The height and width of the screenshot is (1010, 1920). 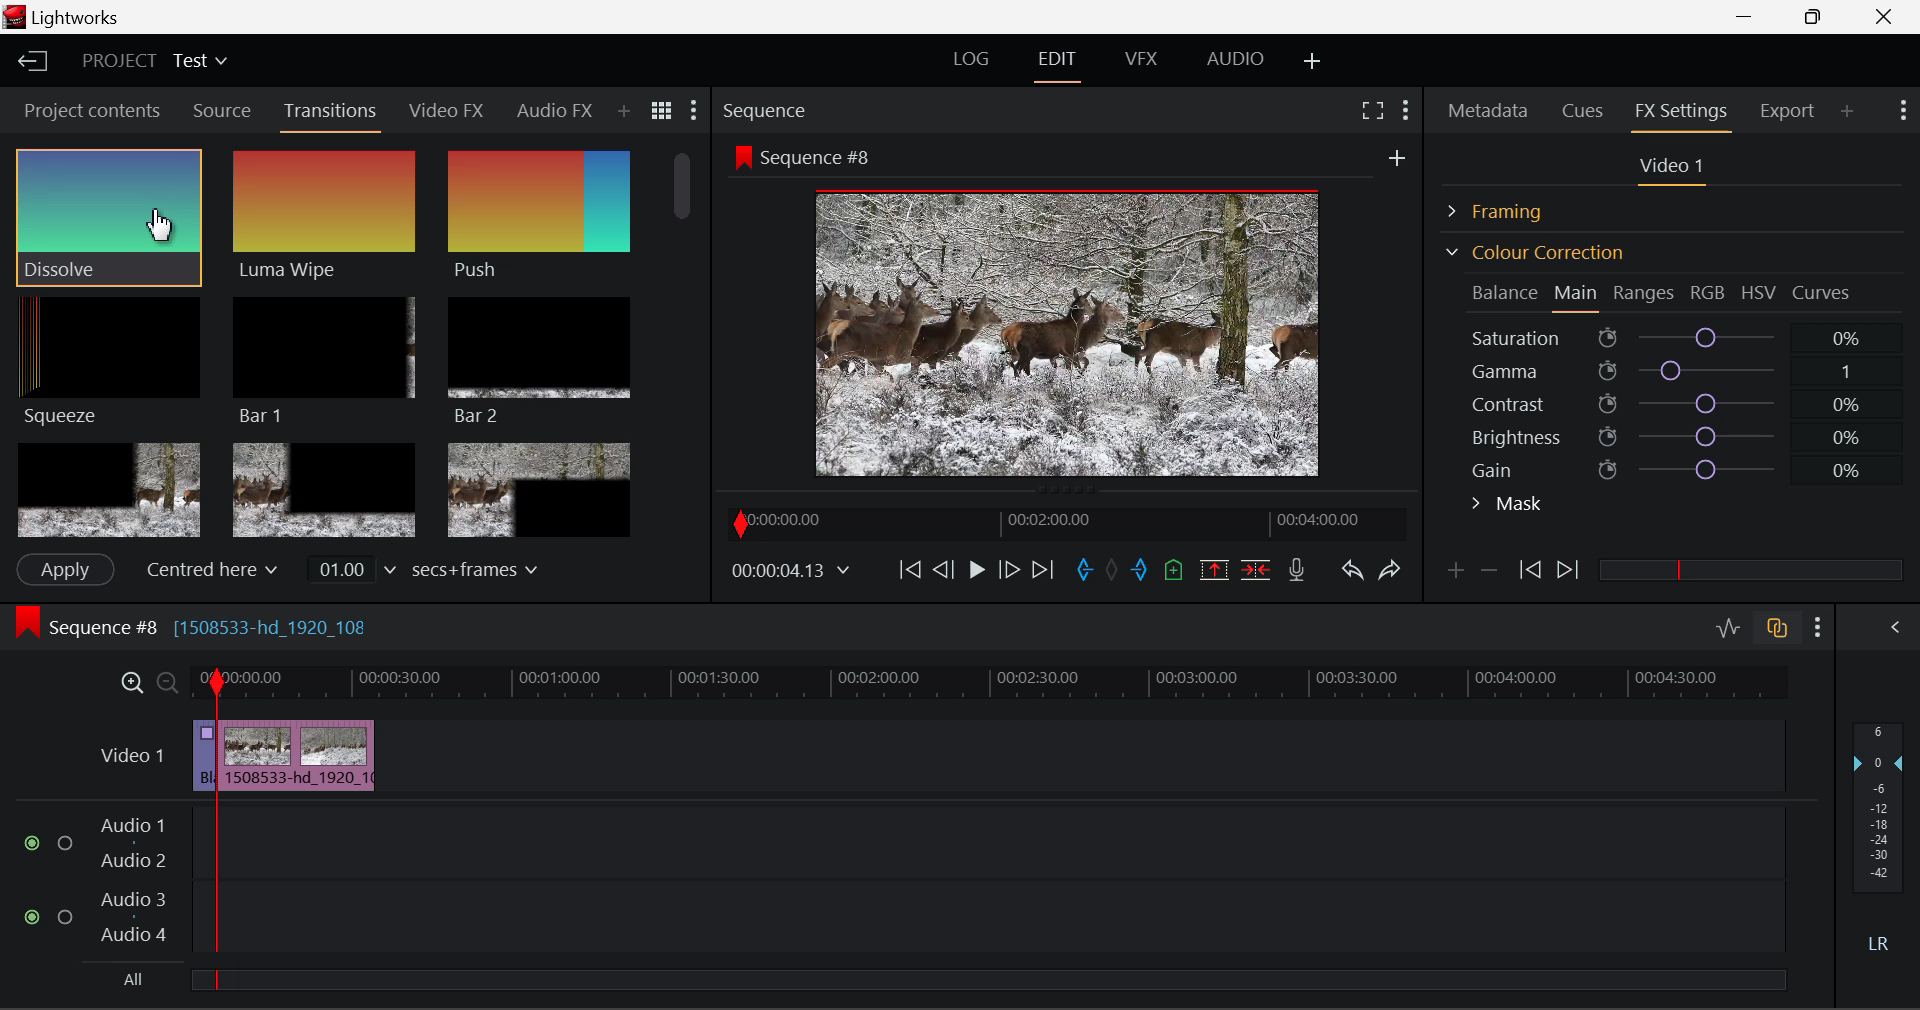 I want to click on Project Timeline, so click(x=990, y=684).